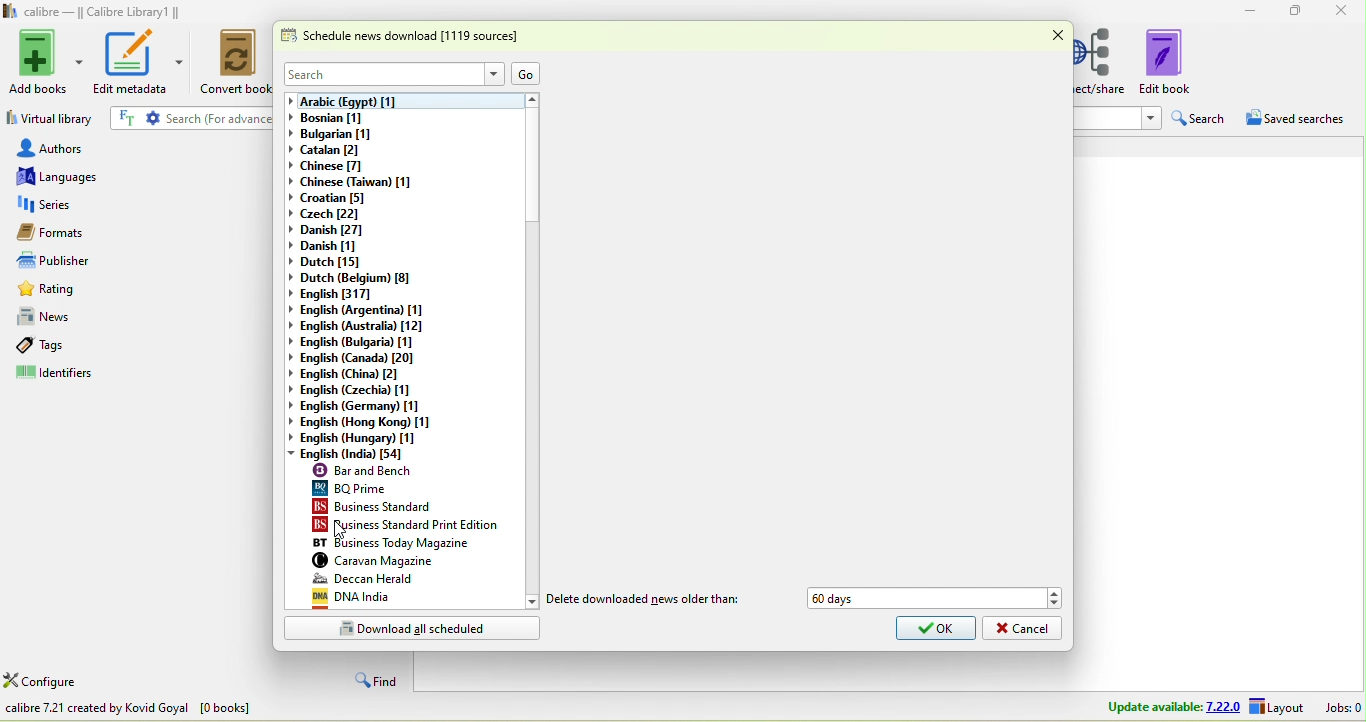 The height and width of the screenshot is (722, 1366). What do you see at coordinates (413, 561) in the screenshot?
I see `caravan magazine` at bounding box center [413, 561].